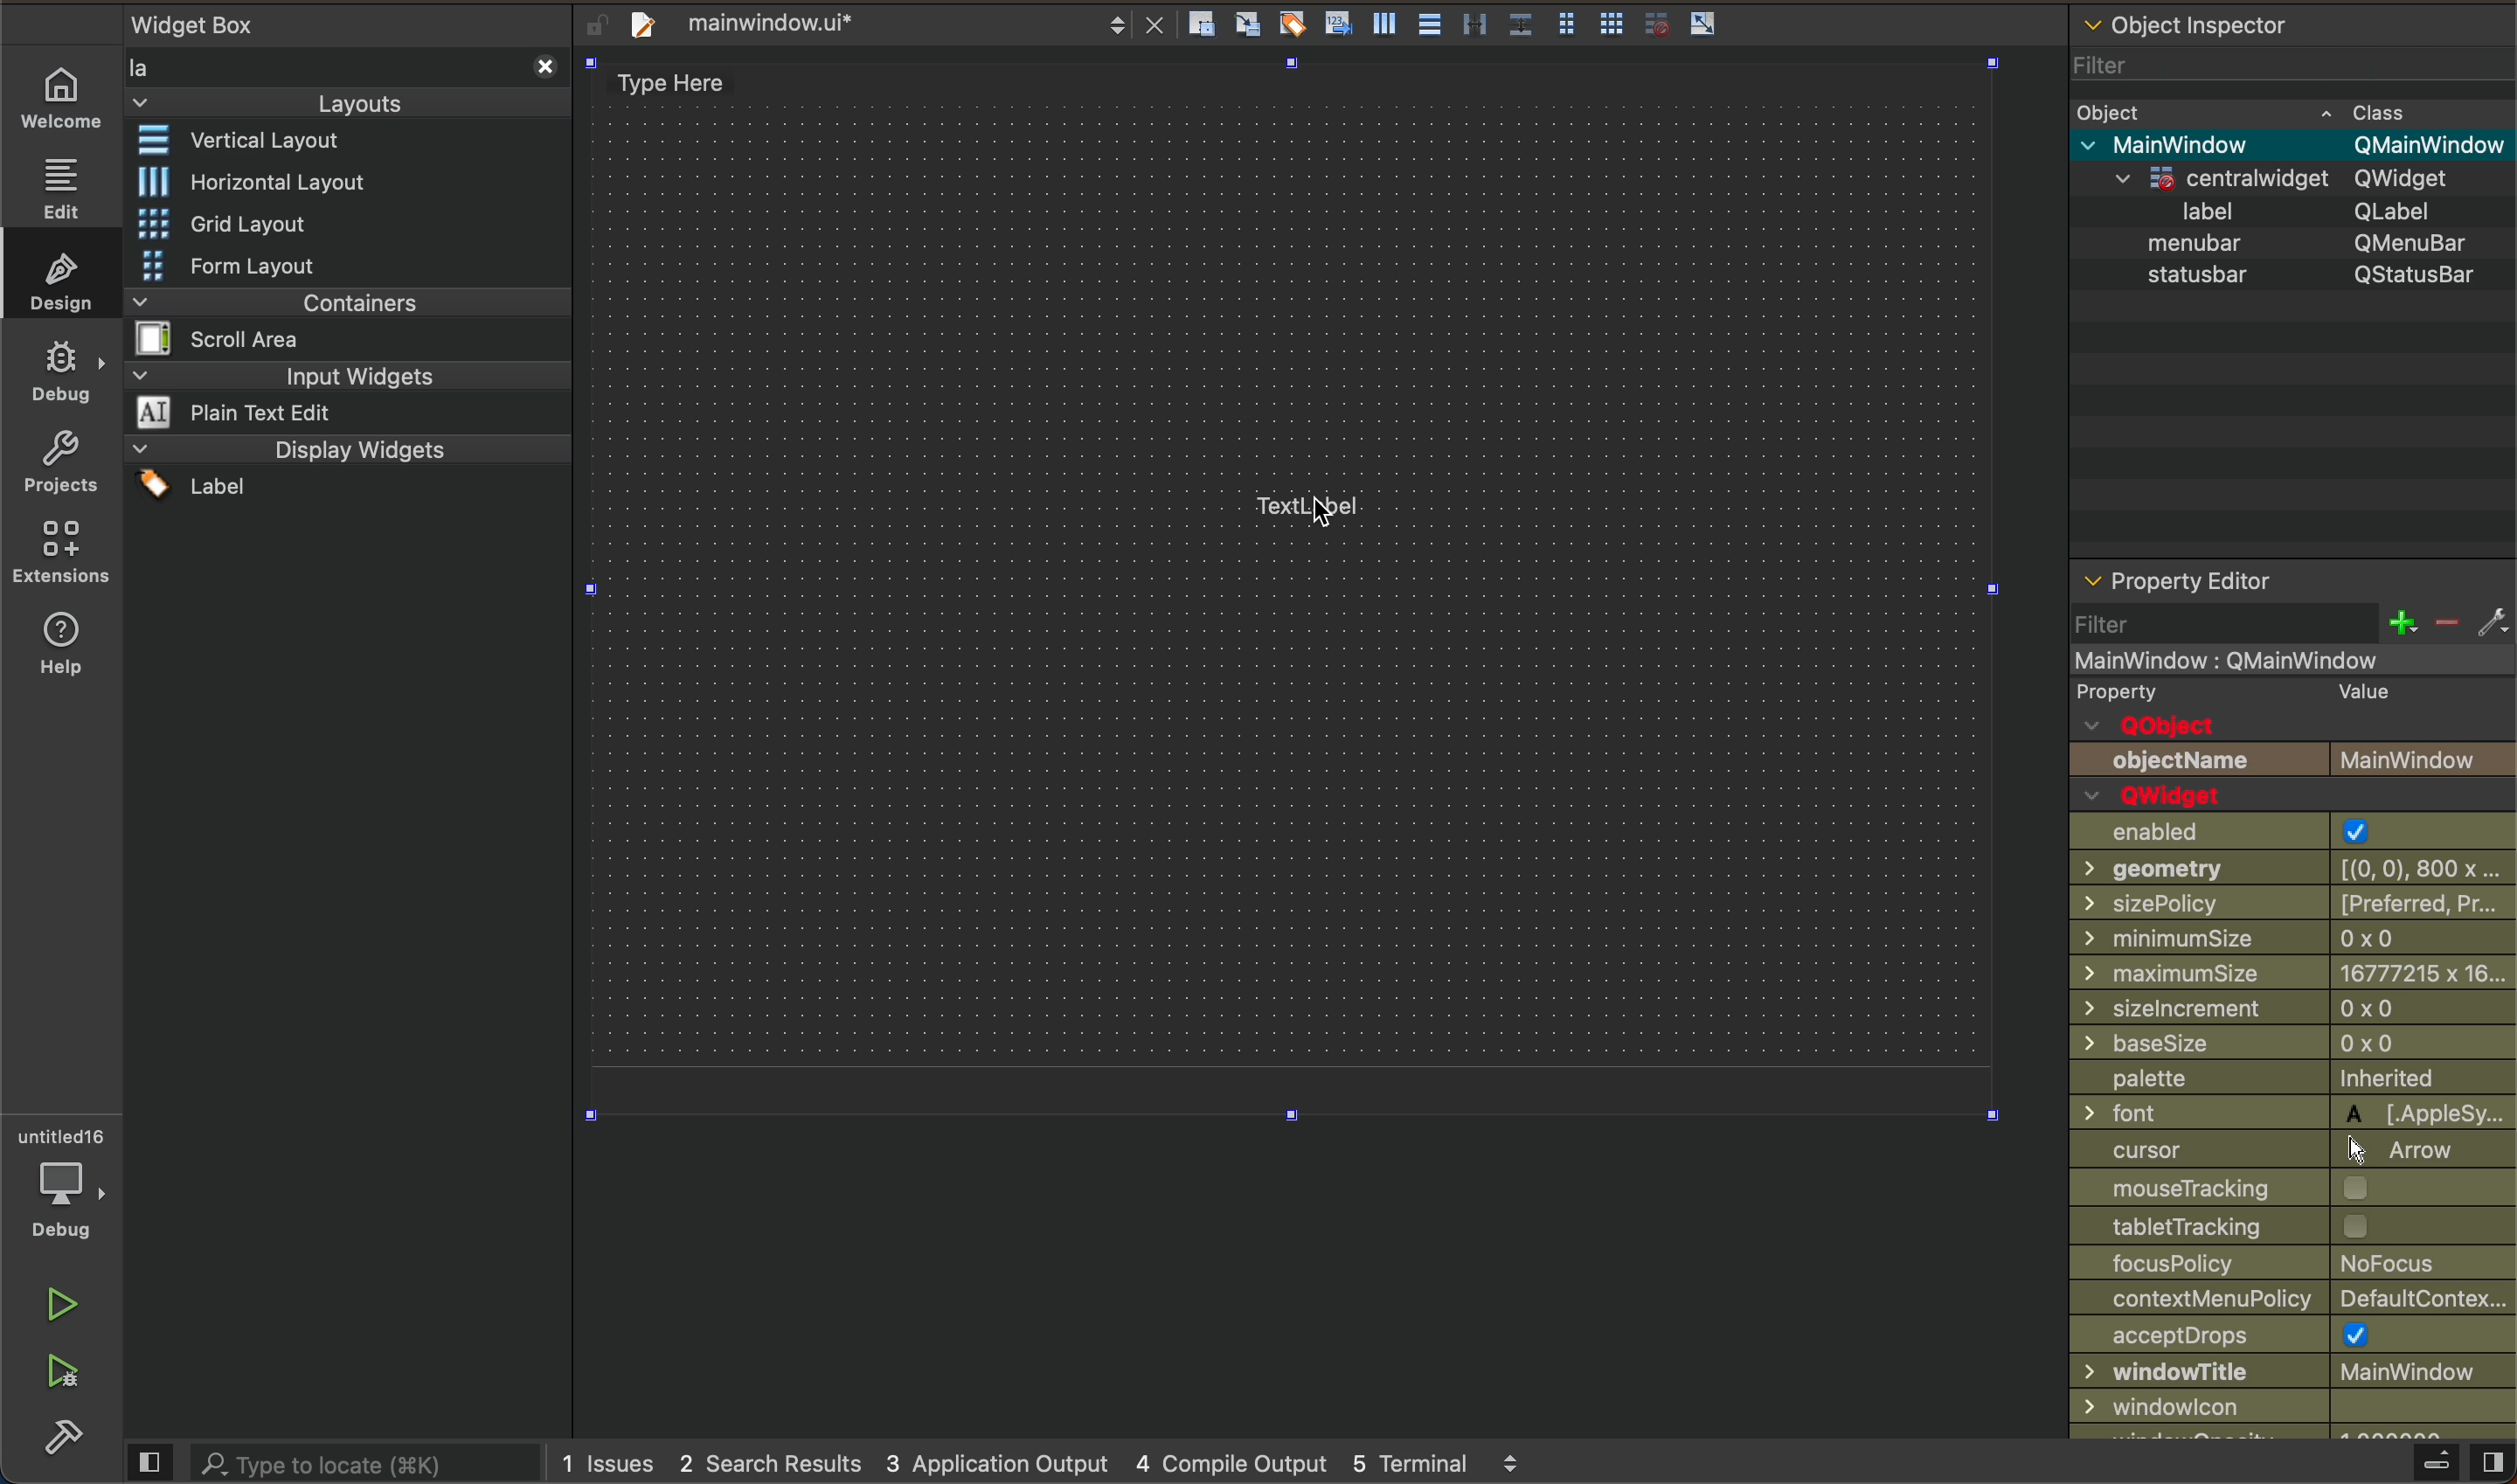 This screenshot has height=1484, width=2517. I want to click on design, so click(62, 280).